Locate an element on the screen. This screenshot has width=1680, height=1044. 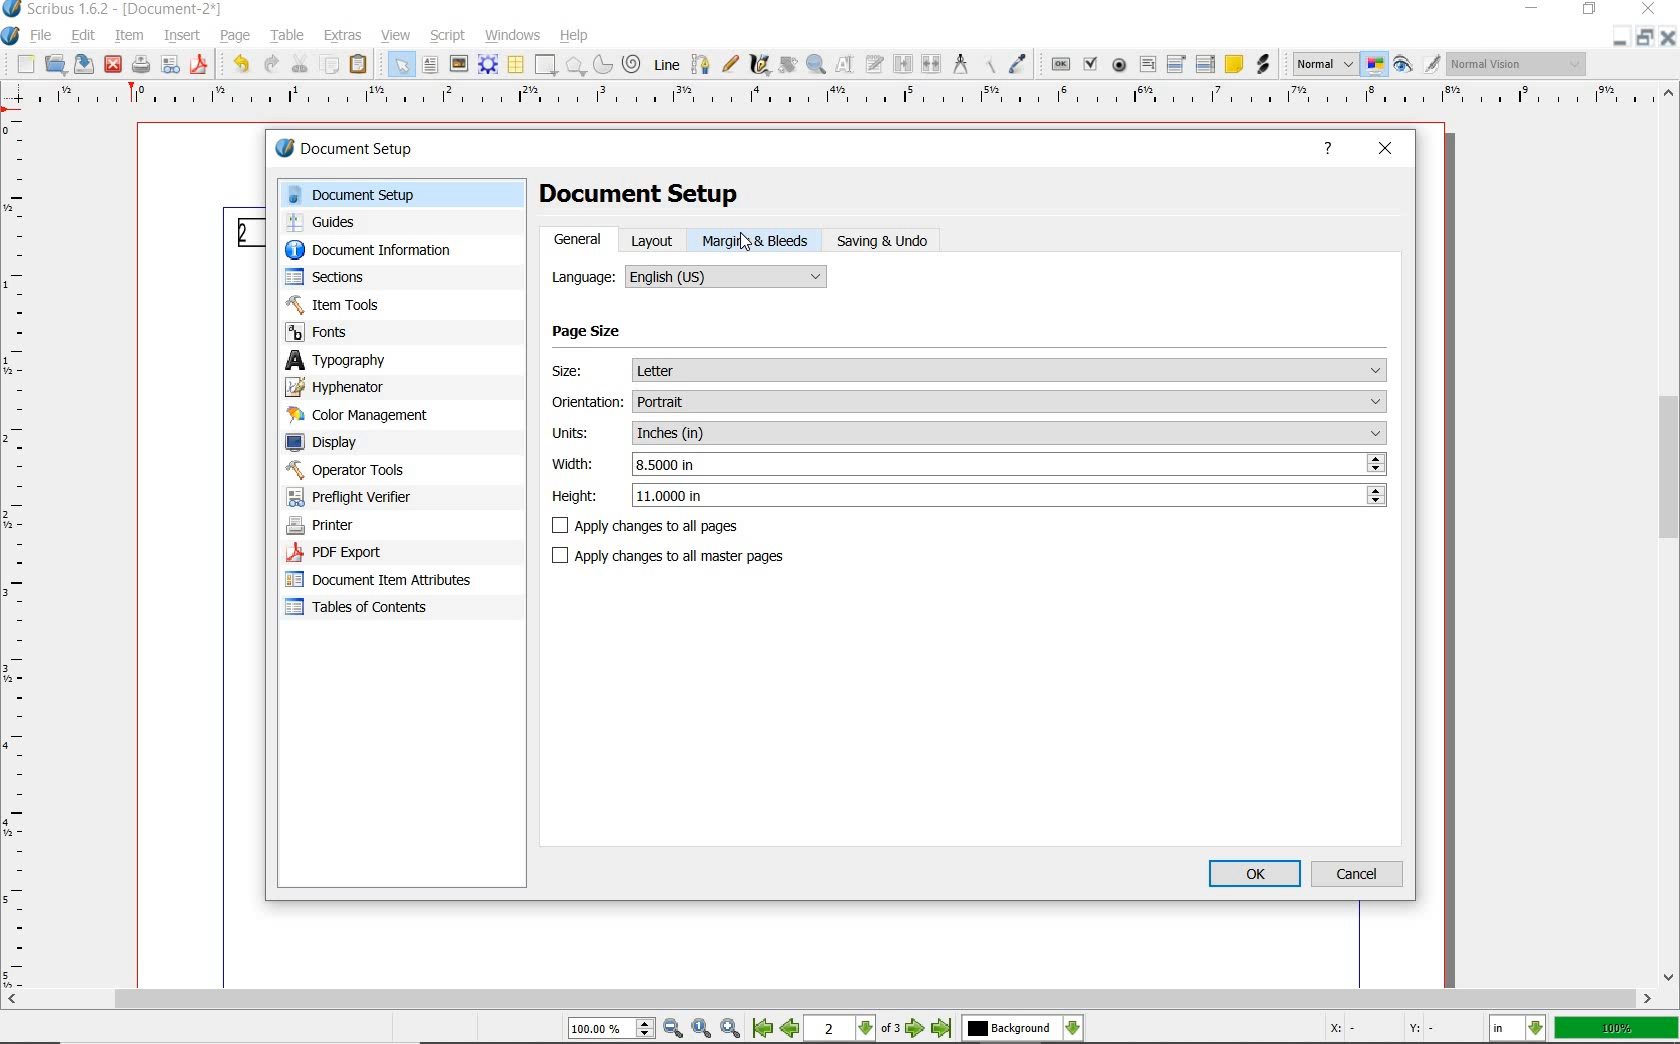
orientation: portrait is located at coordinates (967, 402).